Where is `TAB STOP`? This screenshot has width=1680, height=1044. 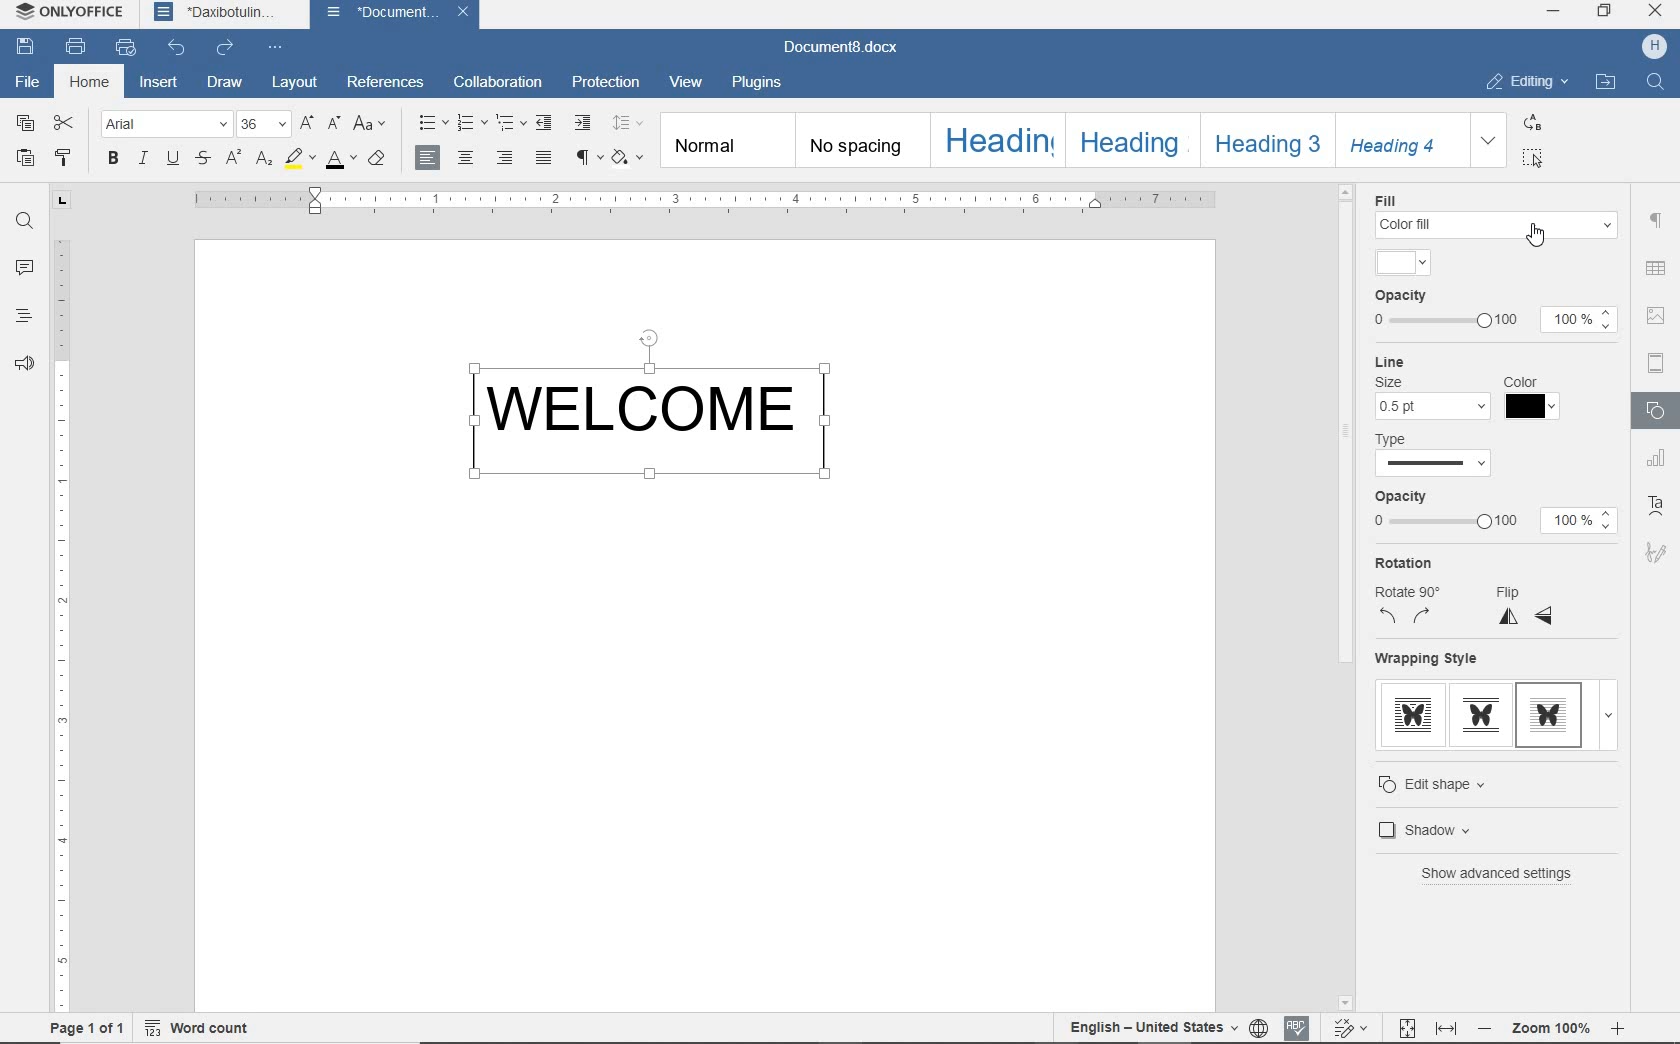 TAB STOP is located at coordinates (61, 202).